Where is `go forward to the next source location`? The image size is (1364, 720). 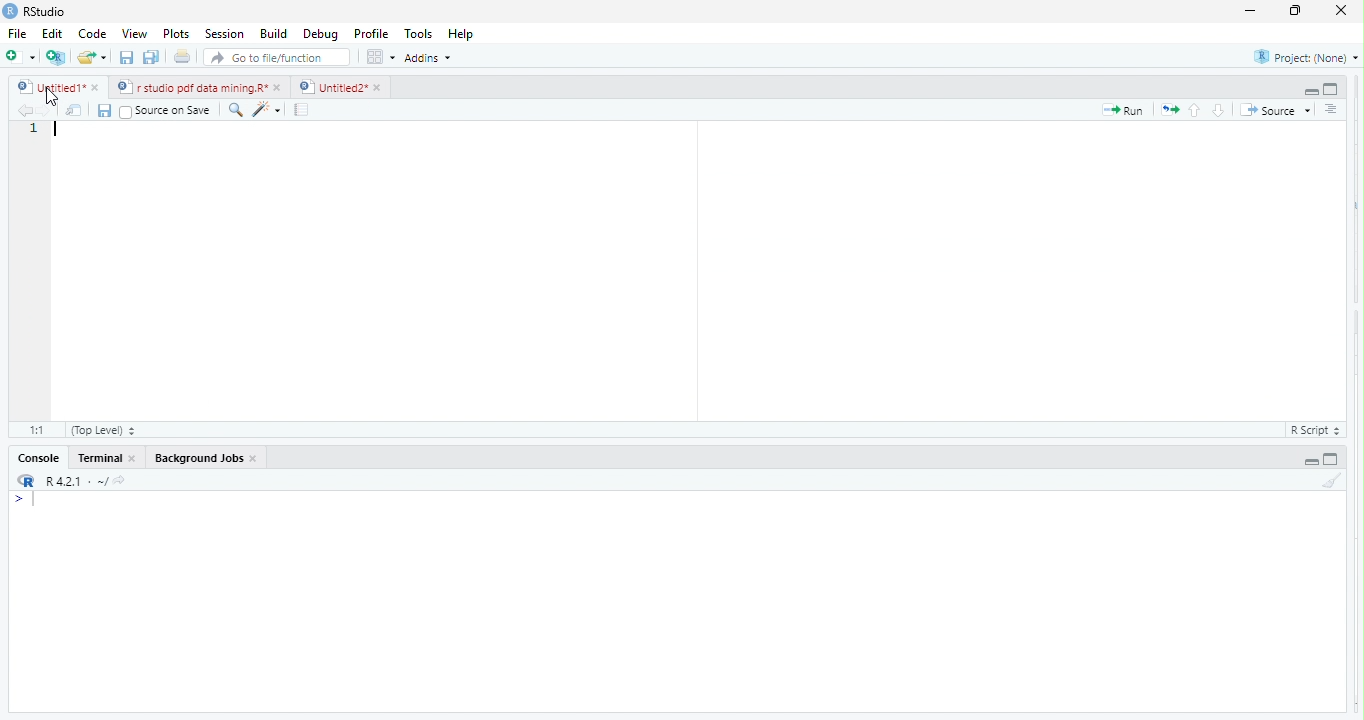 go forward to the next source location is located at coordinates (48, 112).